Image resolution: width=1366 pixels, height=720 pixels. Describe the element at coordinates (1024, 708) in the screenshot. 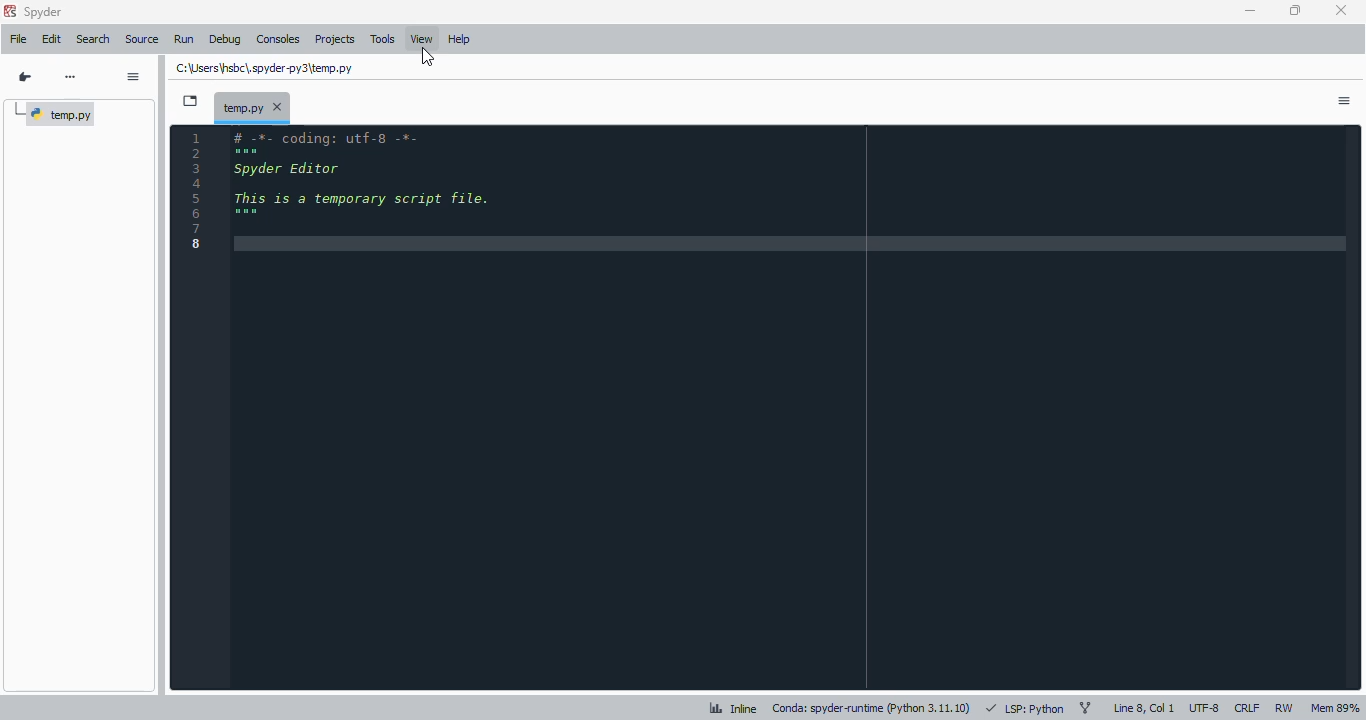

I see `LSP: python` at that location.